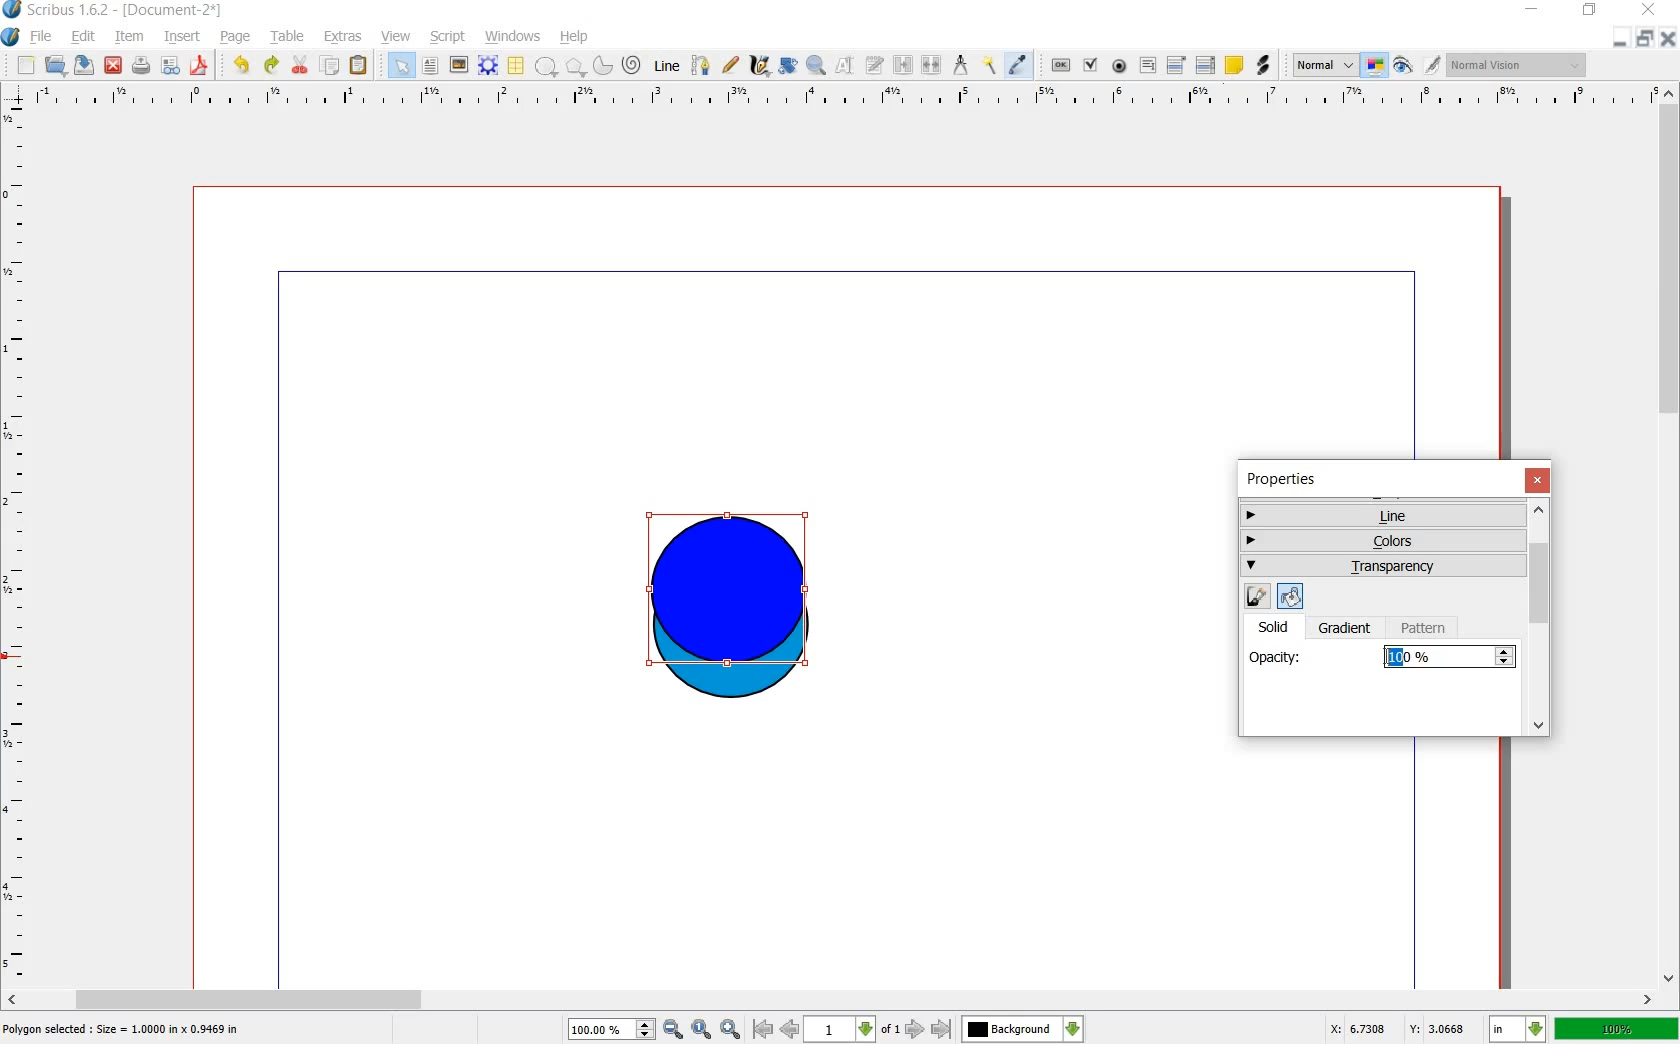 This screenshot has height=1044, width=1680. Describe the element at coordinates (289, 37) in the screenshot. I see `table` at that location.